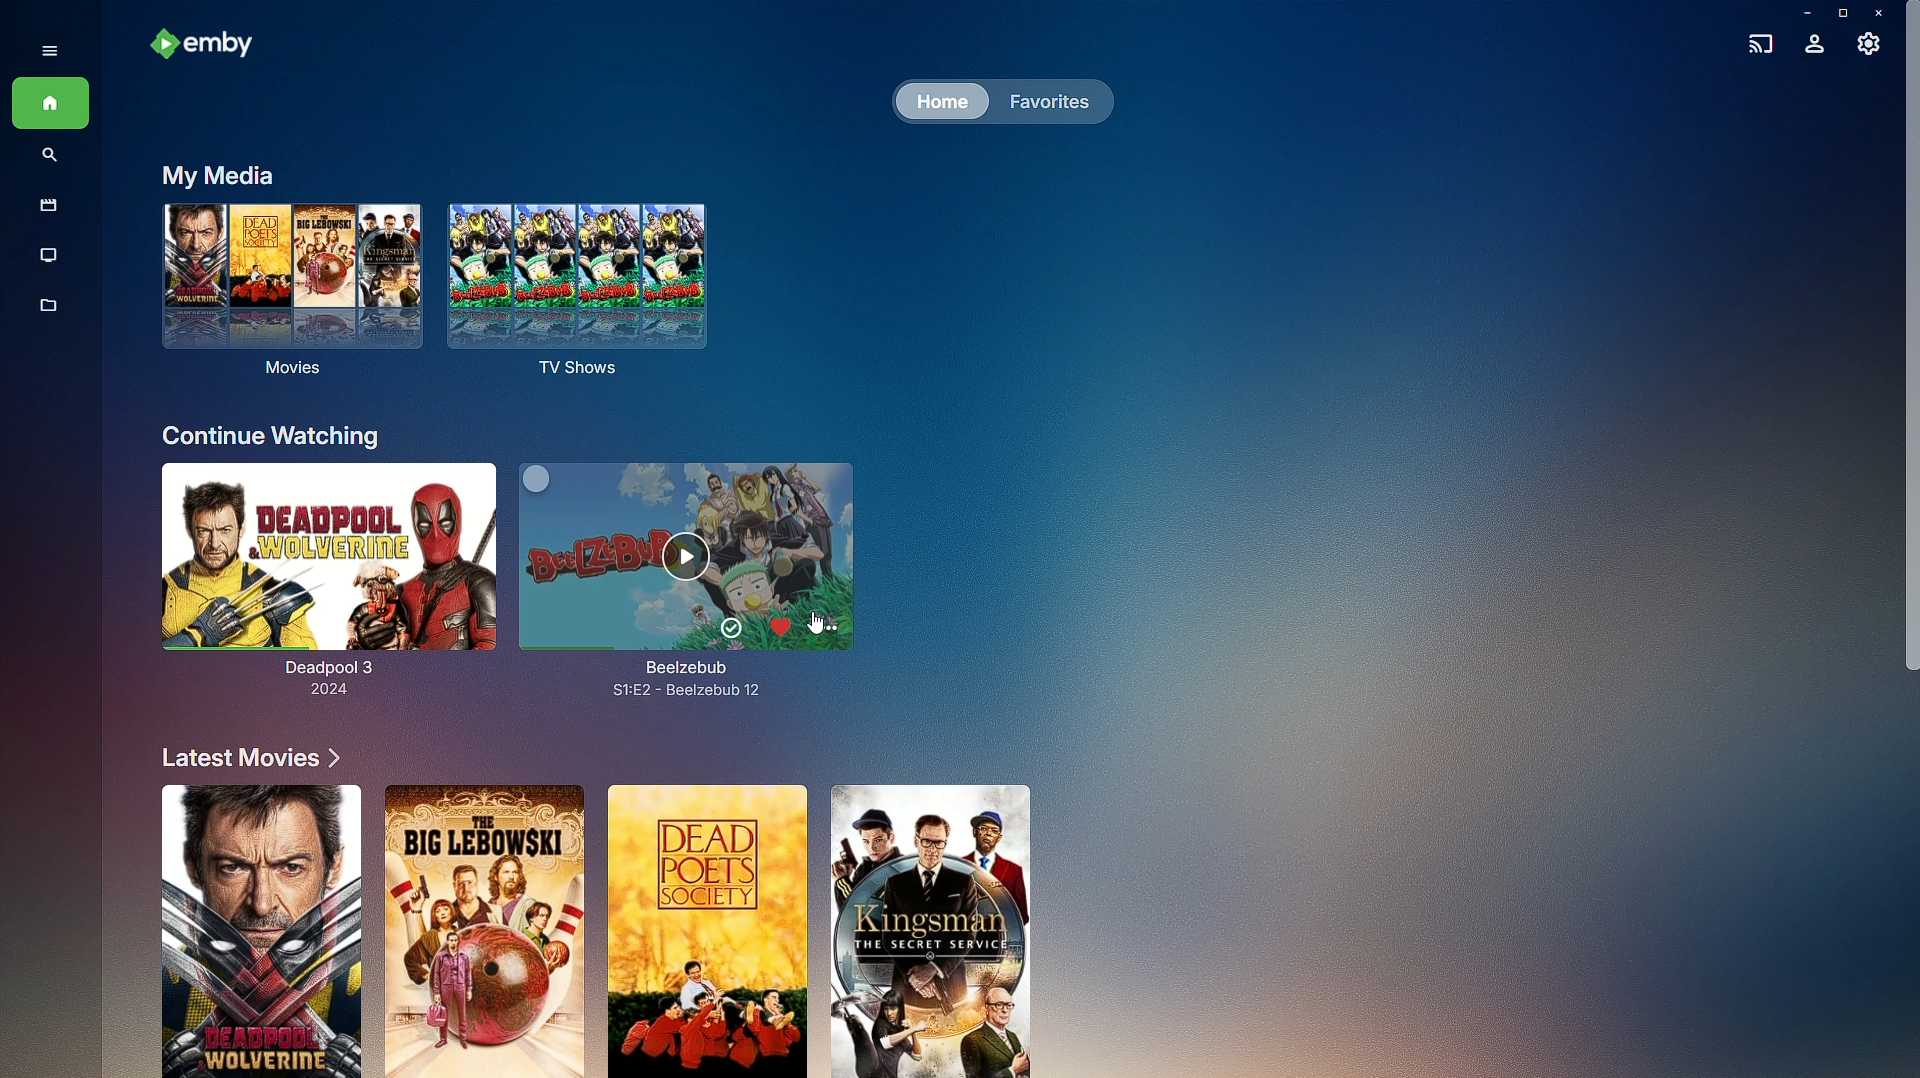 This screenshot has height=1078, width=1920. I want to click on Close, so click(1882, 13).